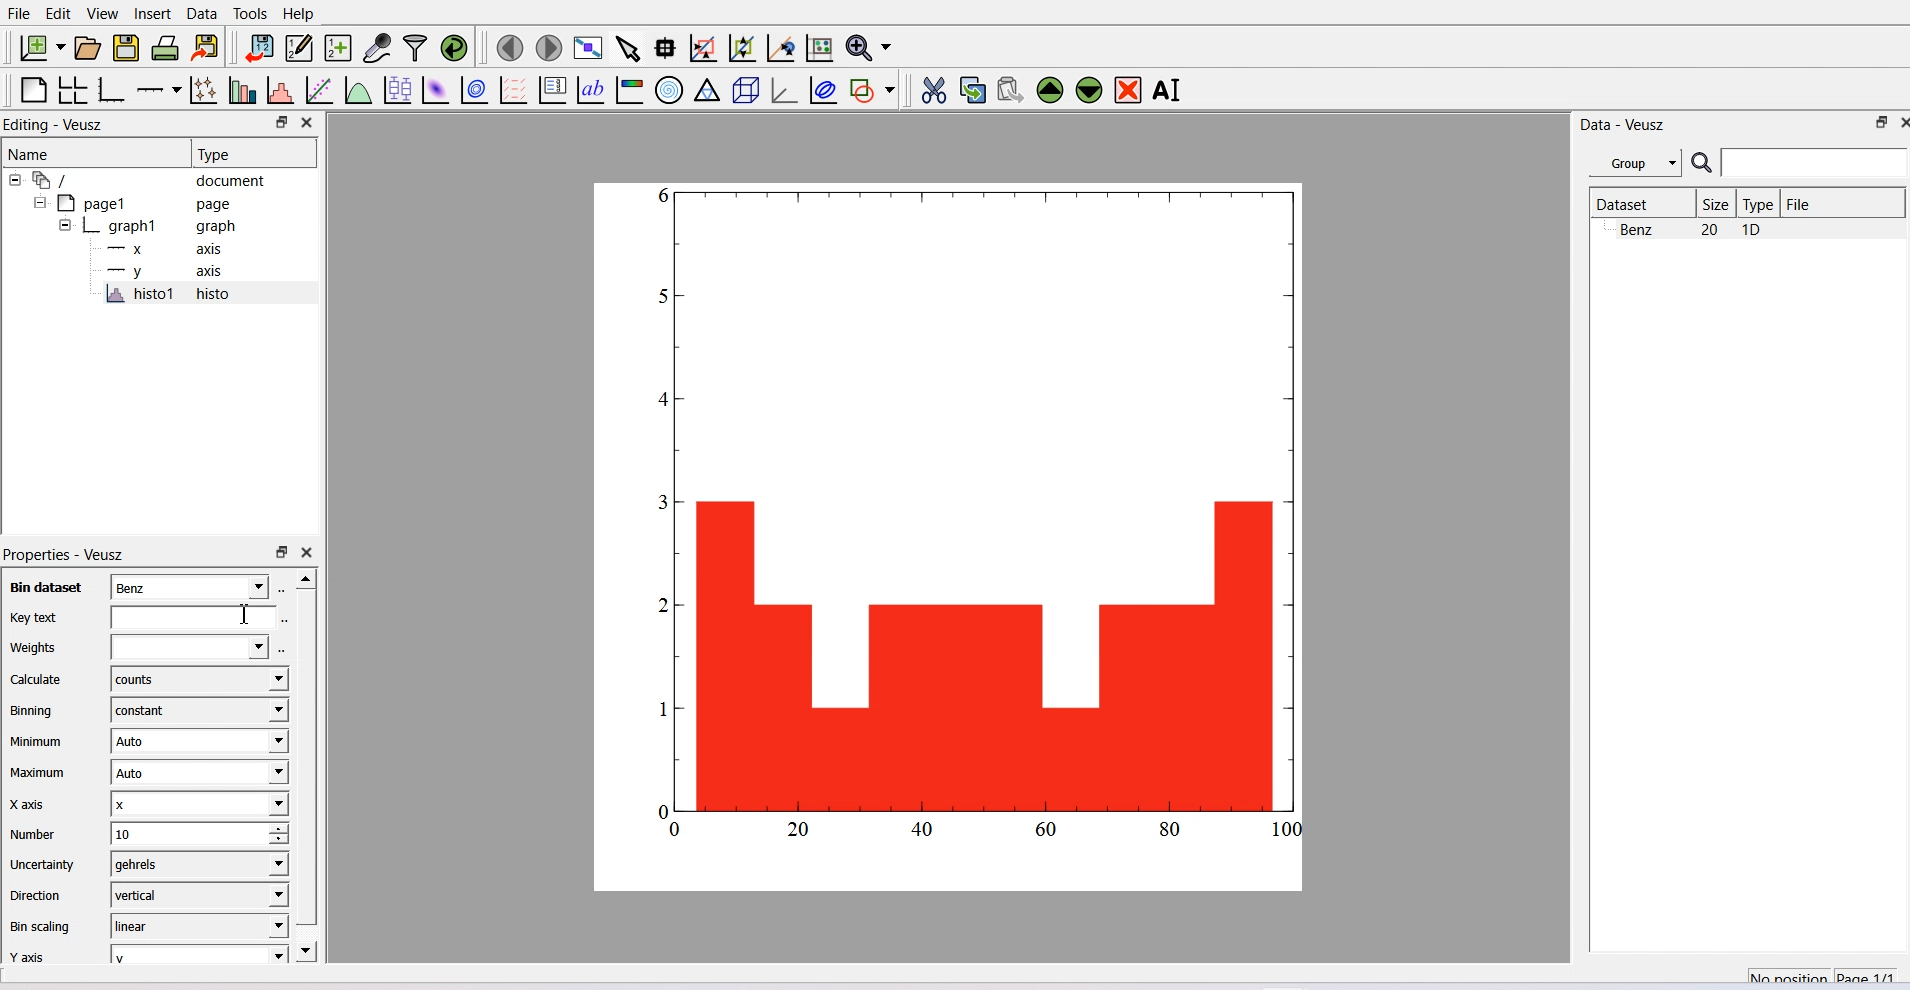 The height and width of the screenshot is (990, 1910). What do you see at coordinates (41, 47) in the screenshot?
I see `New Document` at bounding box center [41, 47].